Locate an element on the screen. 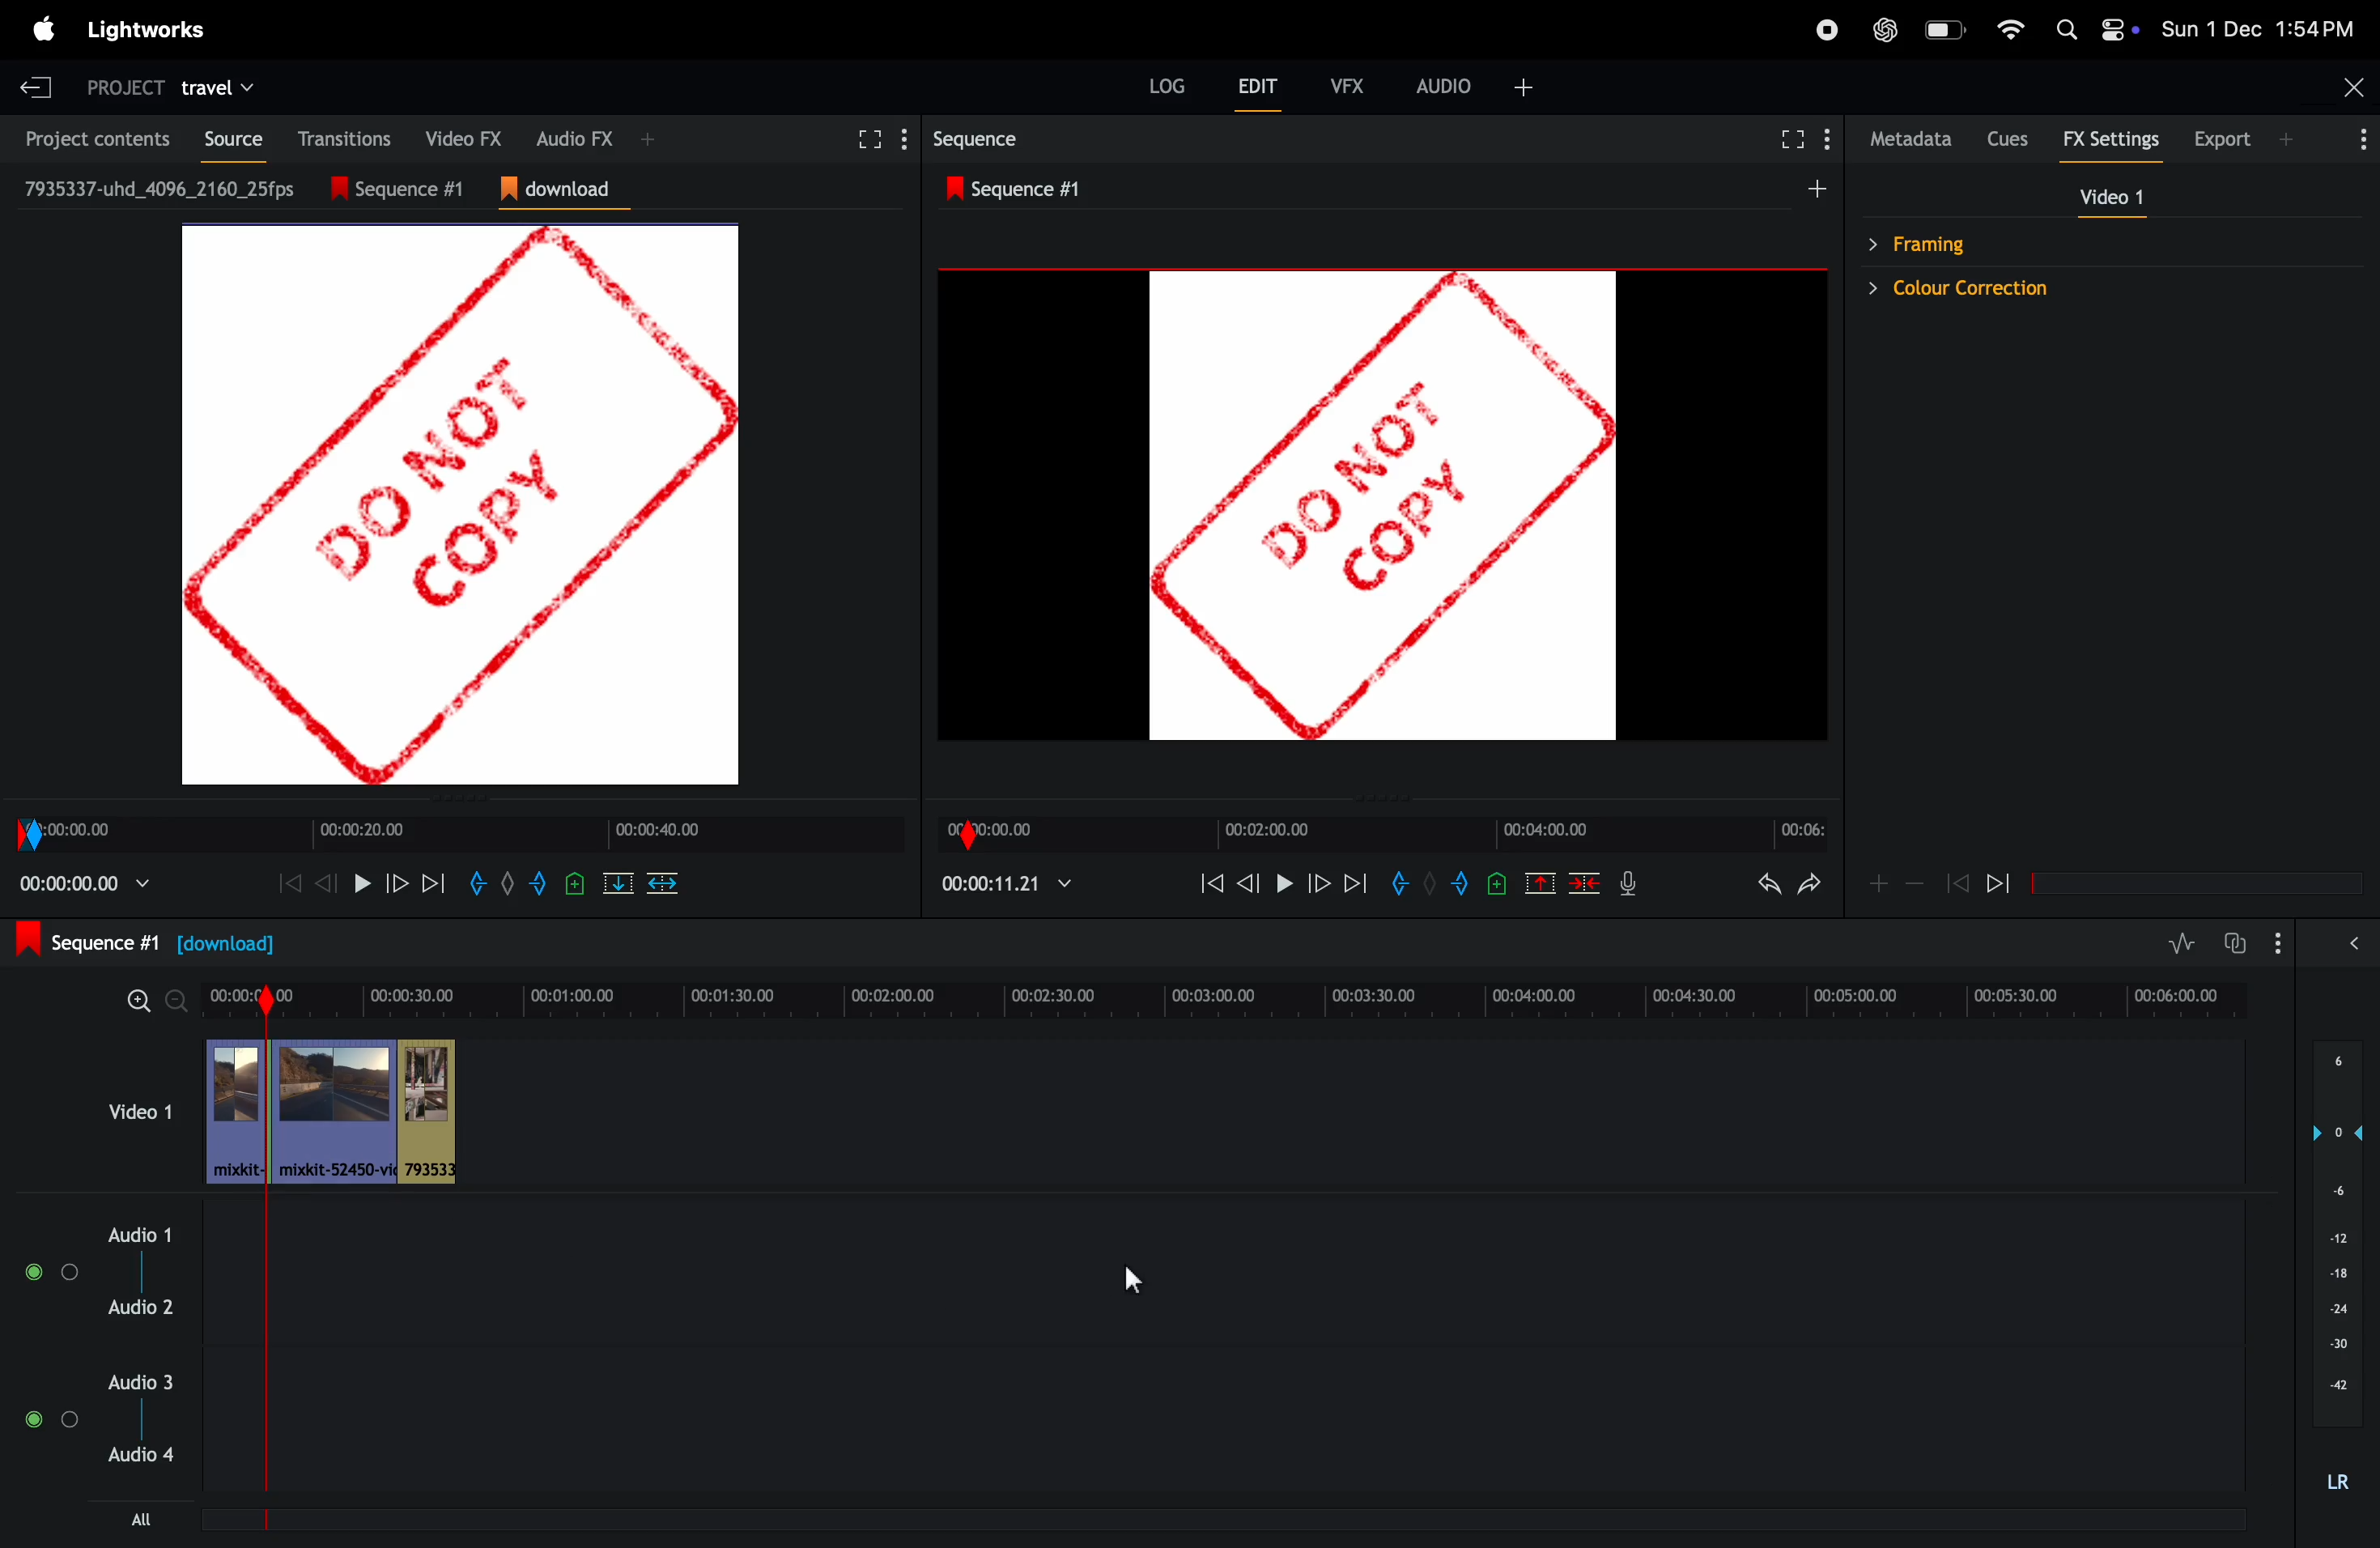 Image resolution: width=2380 pixels, height=1548 pixels. vfx is located at coordinates (1348, 86).